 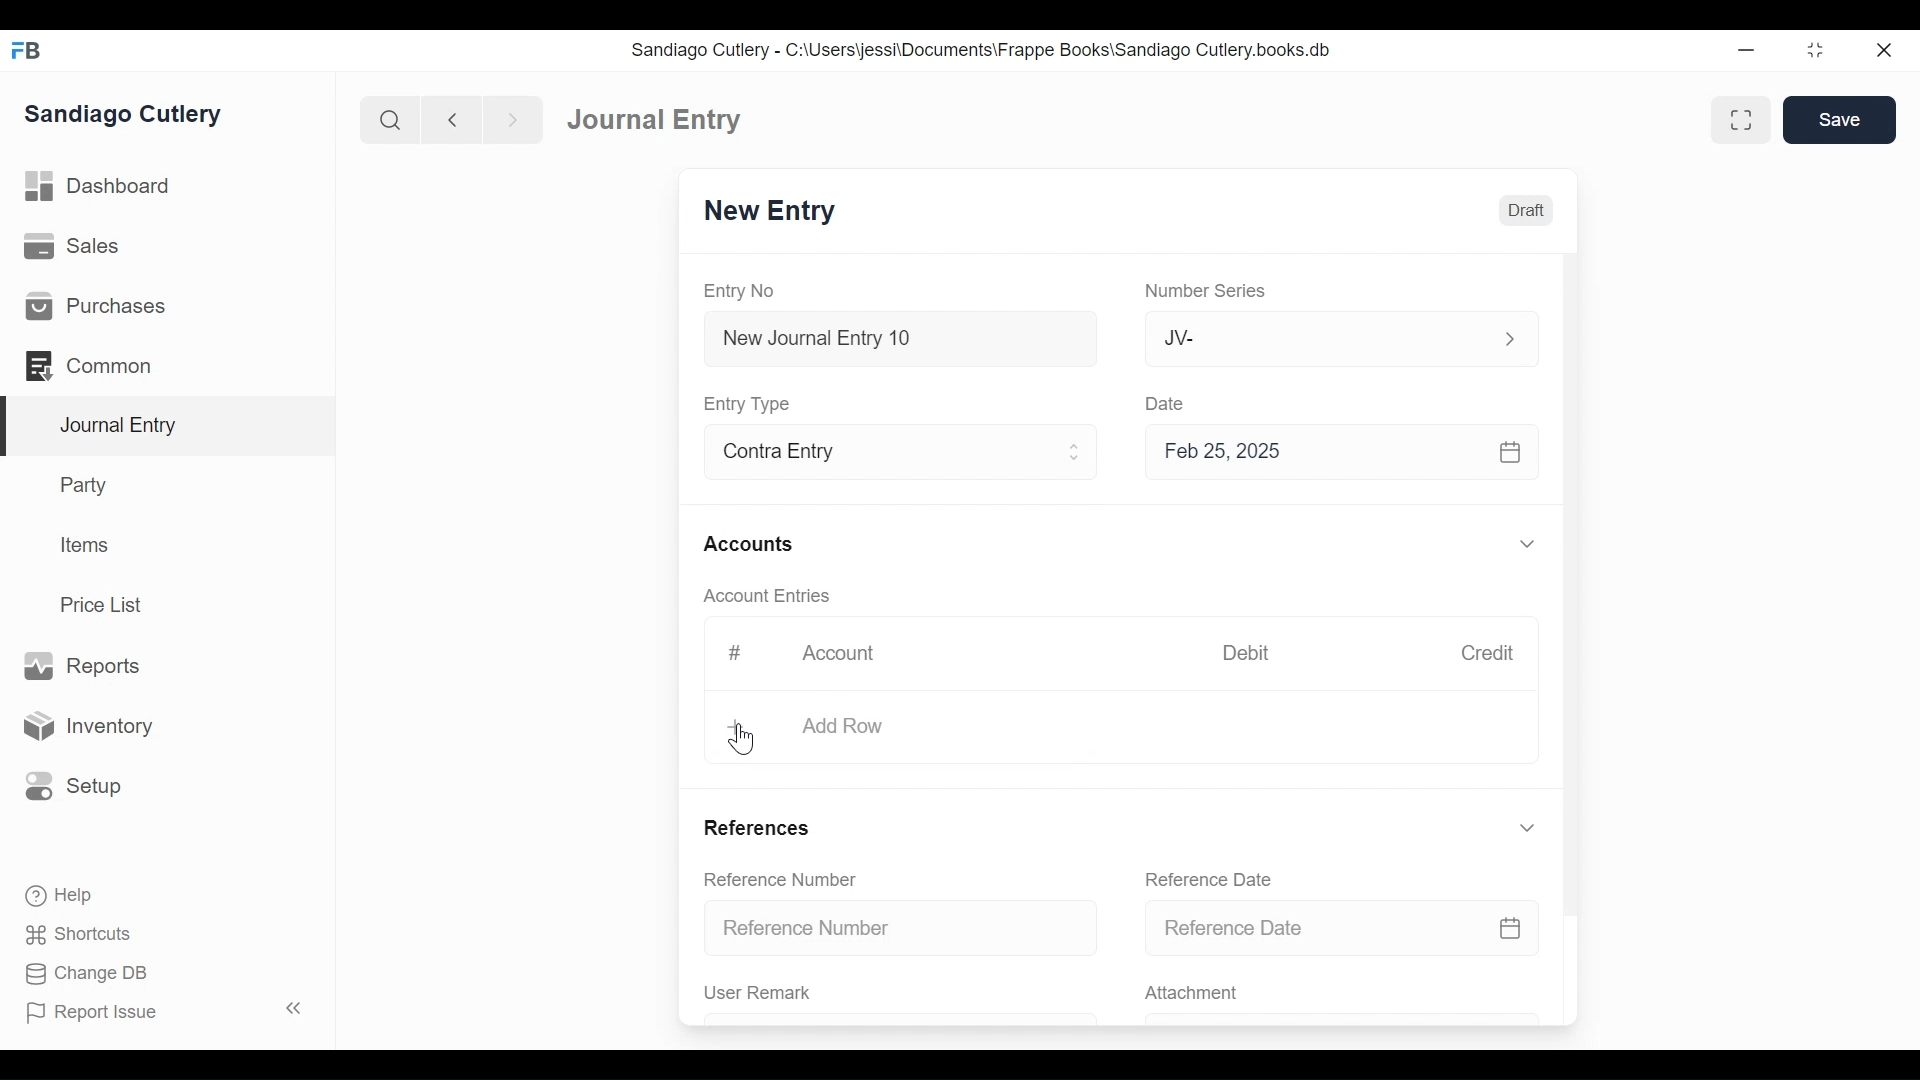 What do you see at coordinates (753, 403) in the screenshot?
I see `Entry Type` at bounding box center [753, 403].